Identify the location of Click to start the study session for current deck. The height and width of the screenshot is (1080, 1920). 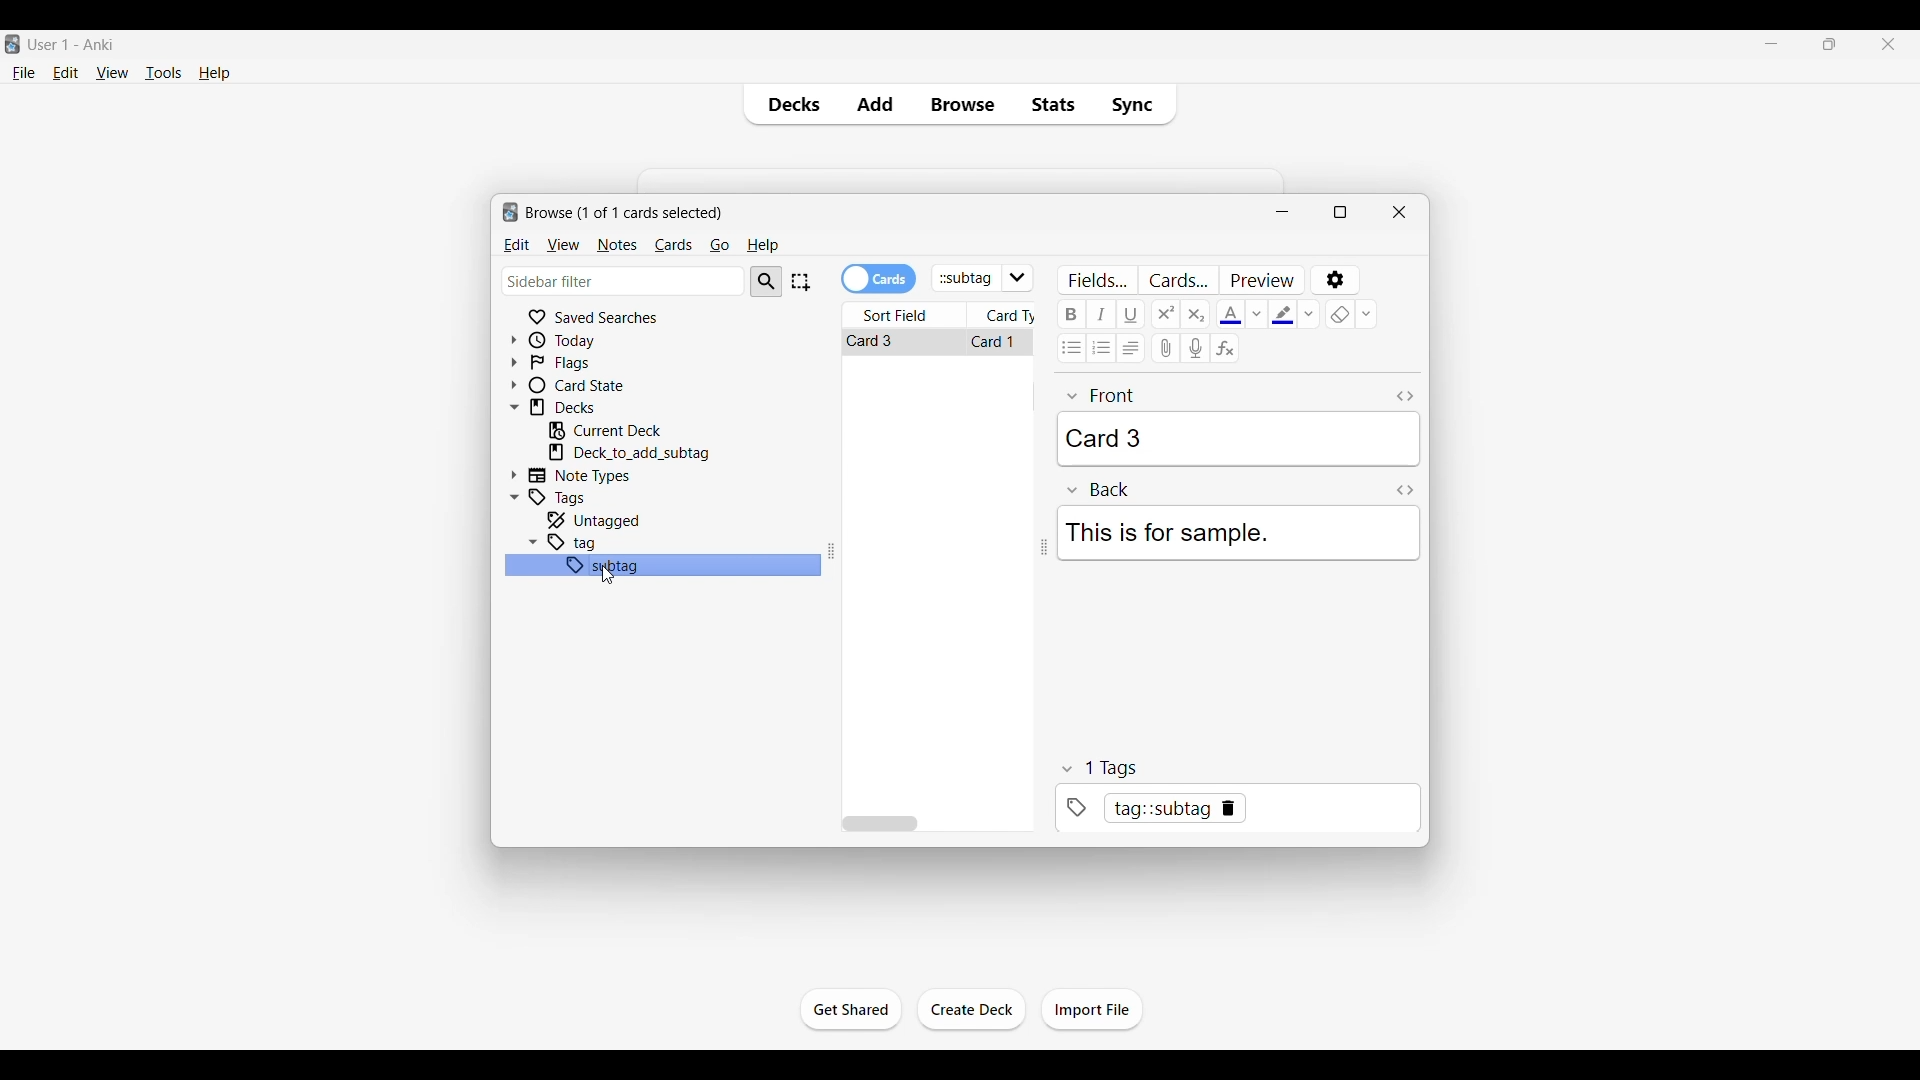
(851, 1010).